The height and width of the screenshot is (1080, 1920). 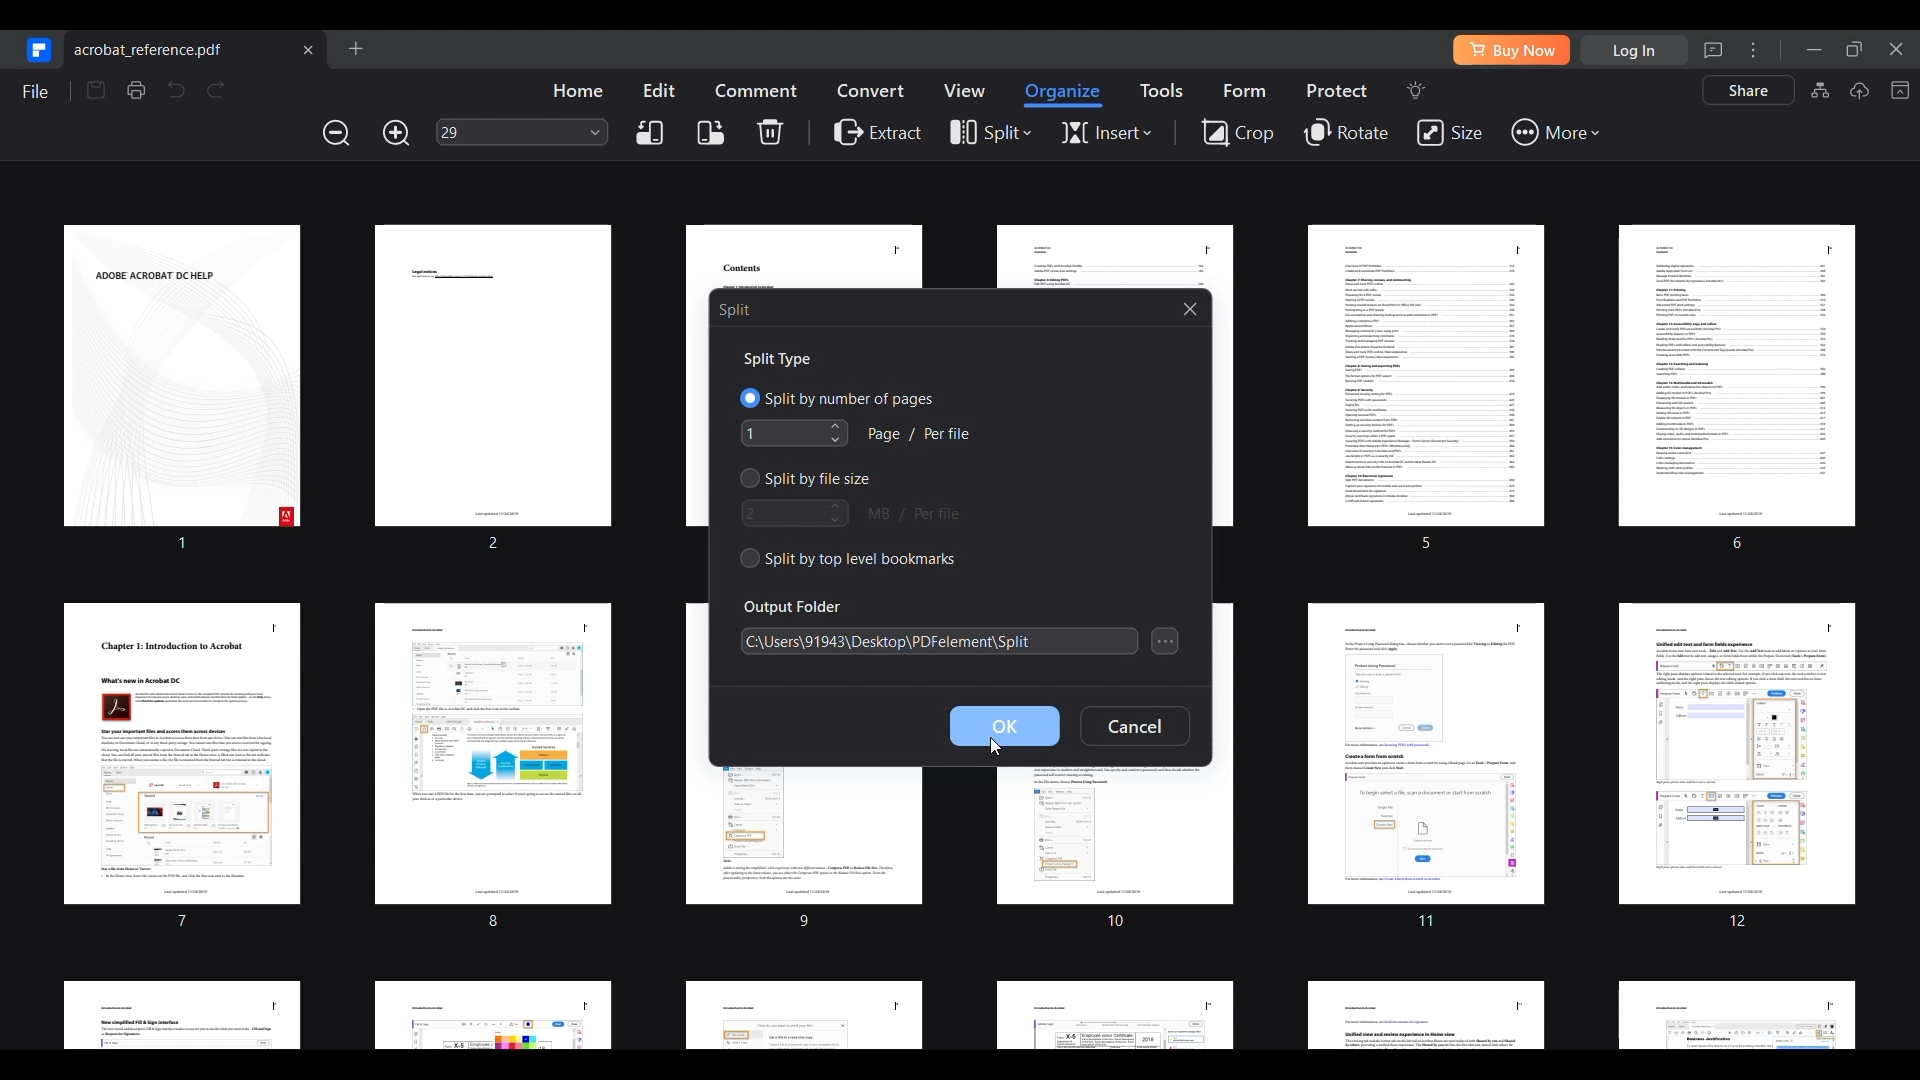 I want to click on Minimize, so click(x=1814, y=50).